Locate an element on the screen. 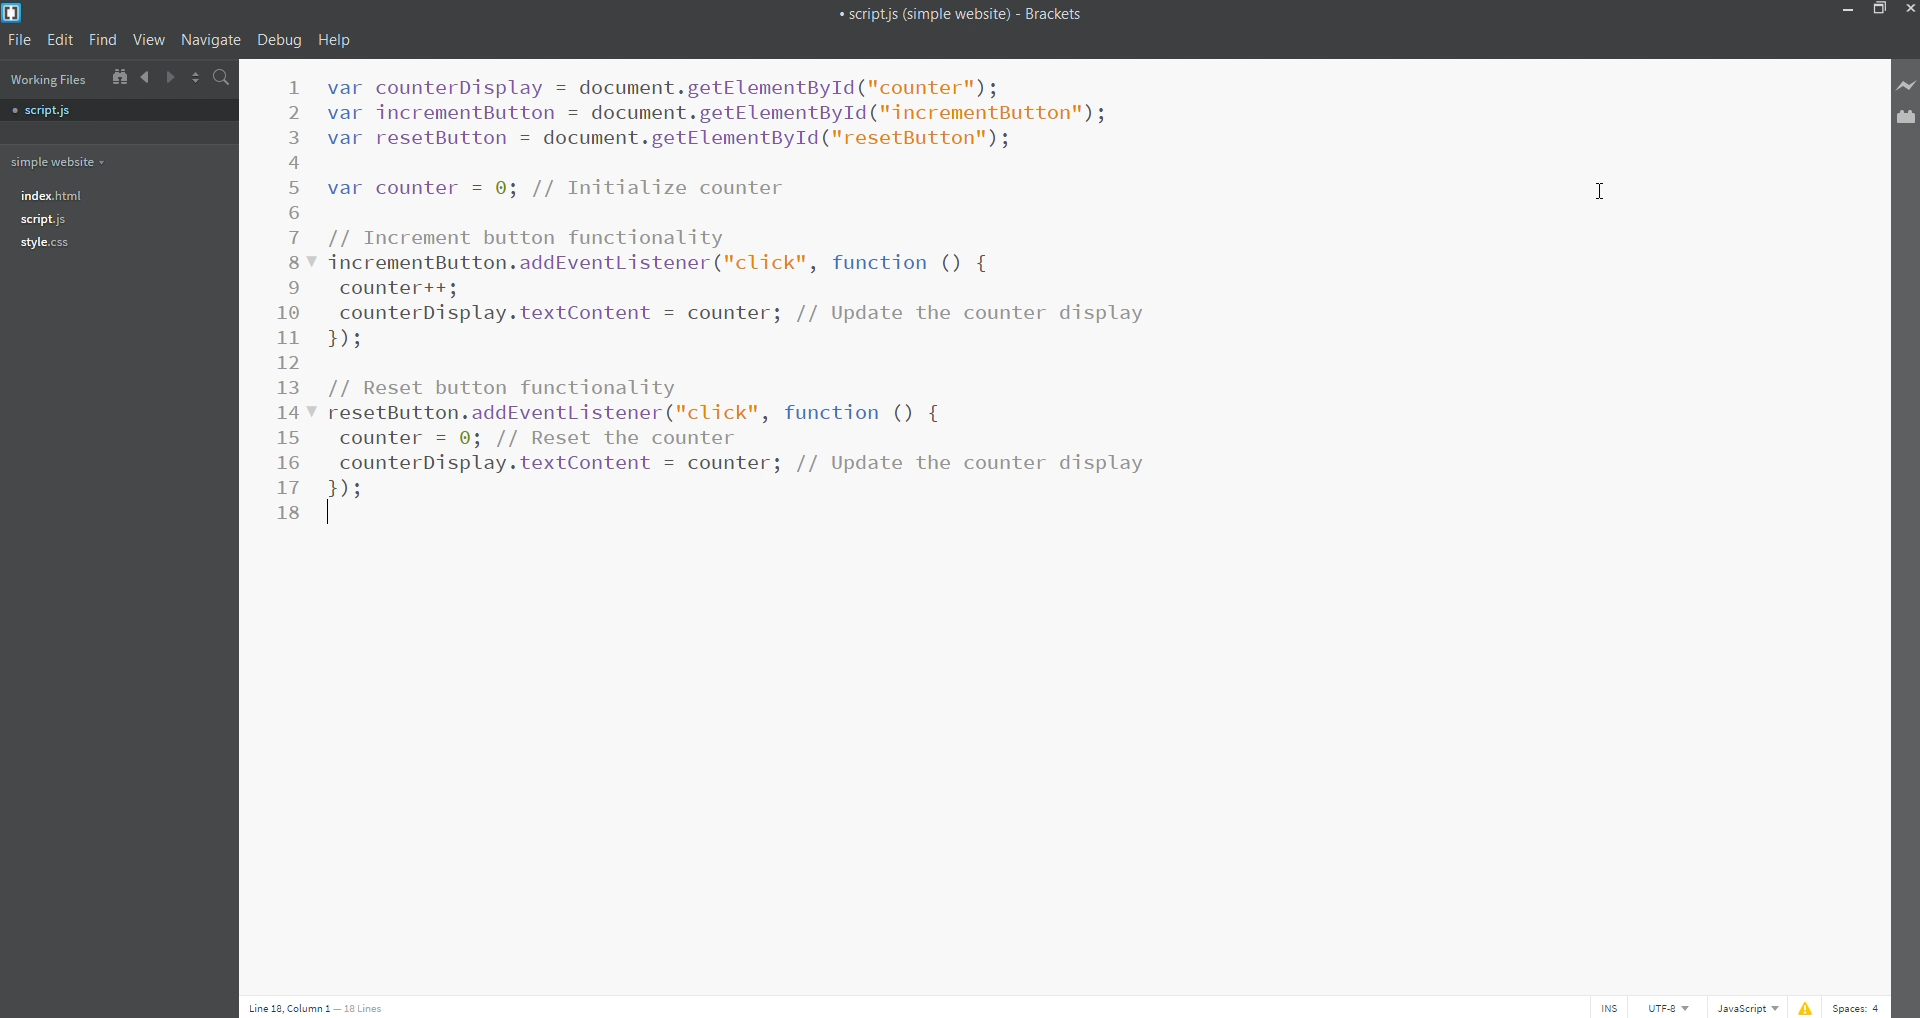  split horizontally/vertically is located at coordinates (198, 78).